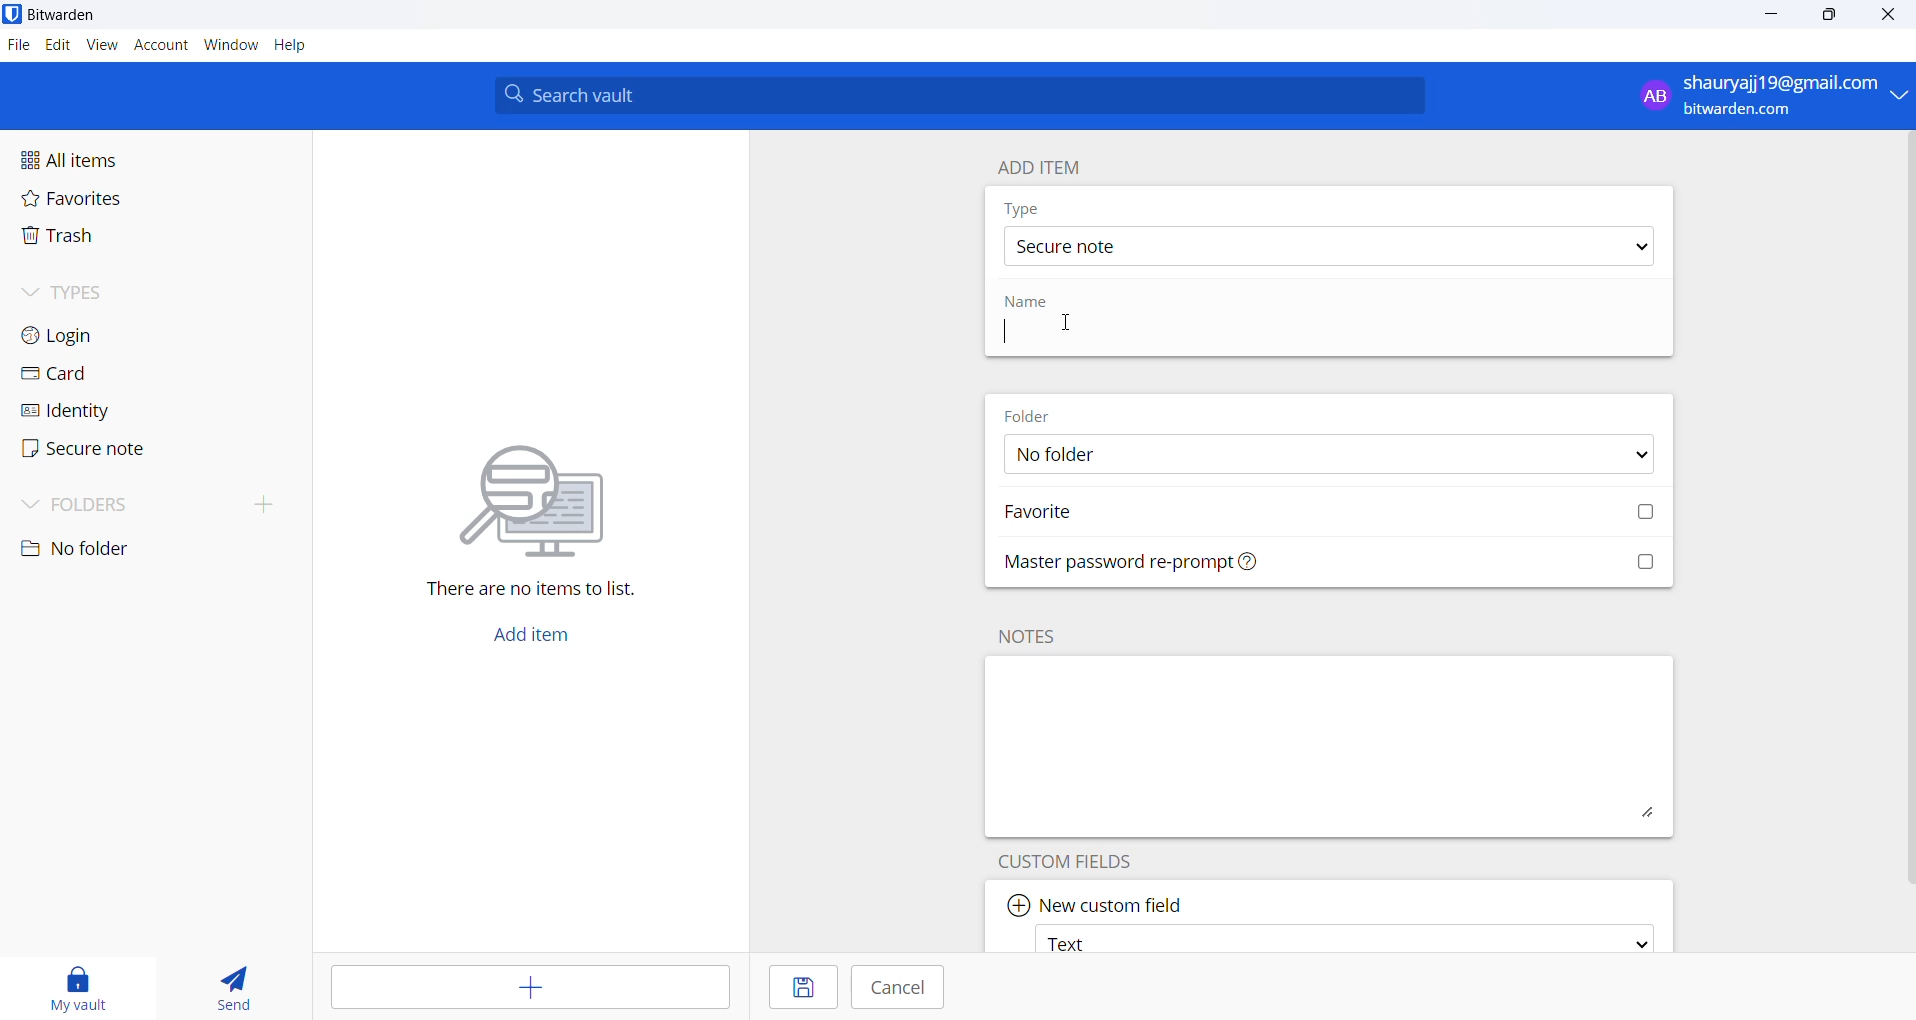 The height and width of the screenshot is (1020, 1916). Describe the element at coordinates (104, 45) in the screenshot. I see `view` at that location.